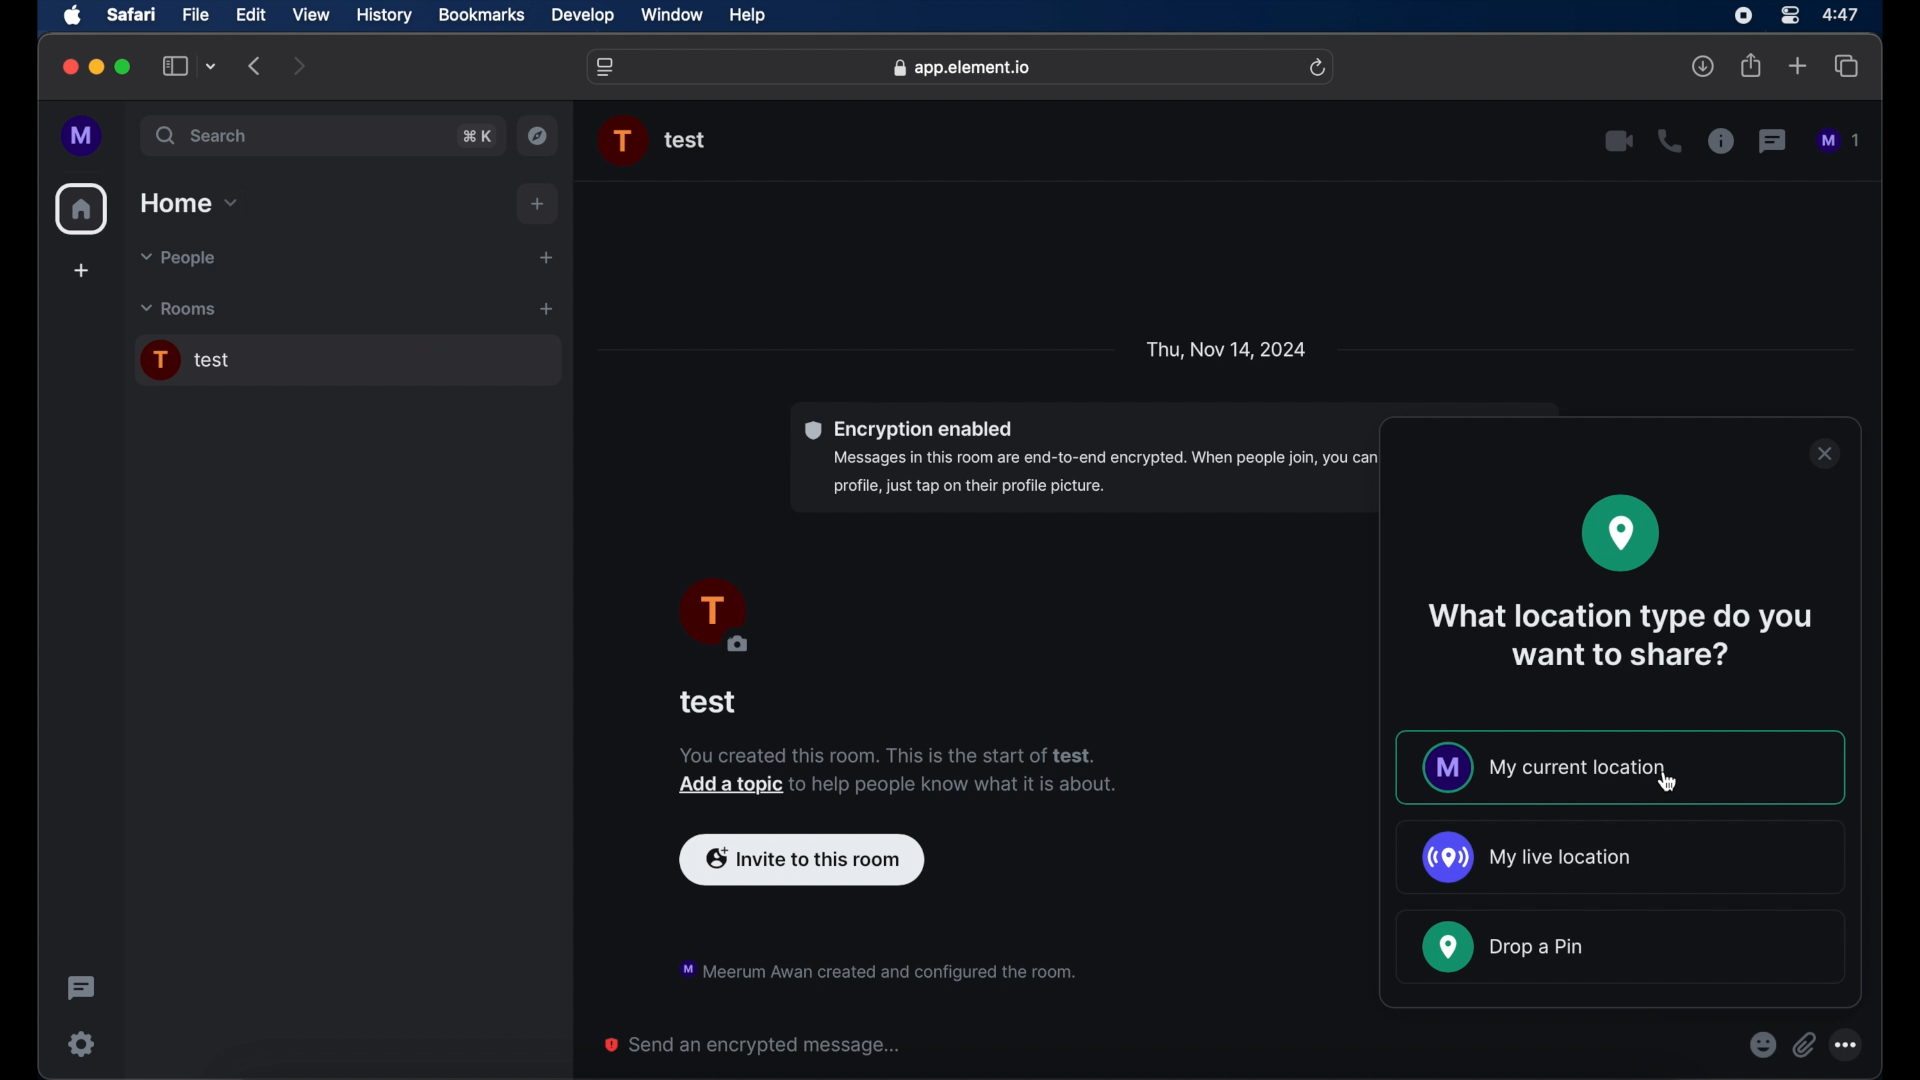  I want to click on chat name, so click(686, 141).